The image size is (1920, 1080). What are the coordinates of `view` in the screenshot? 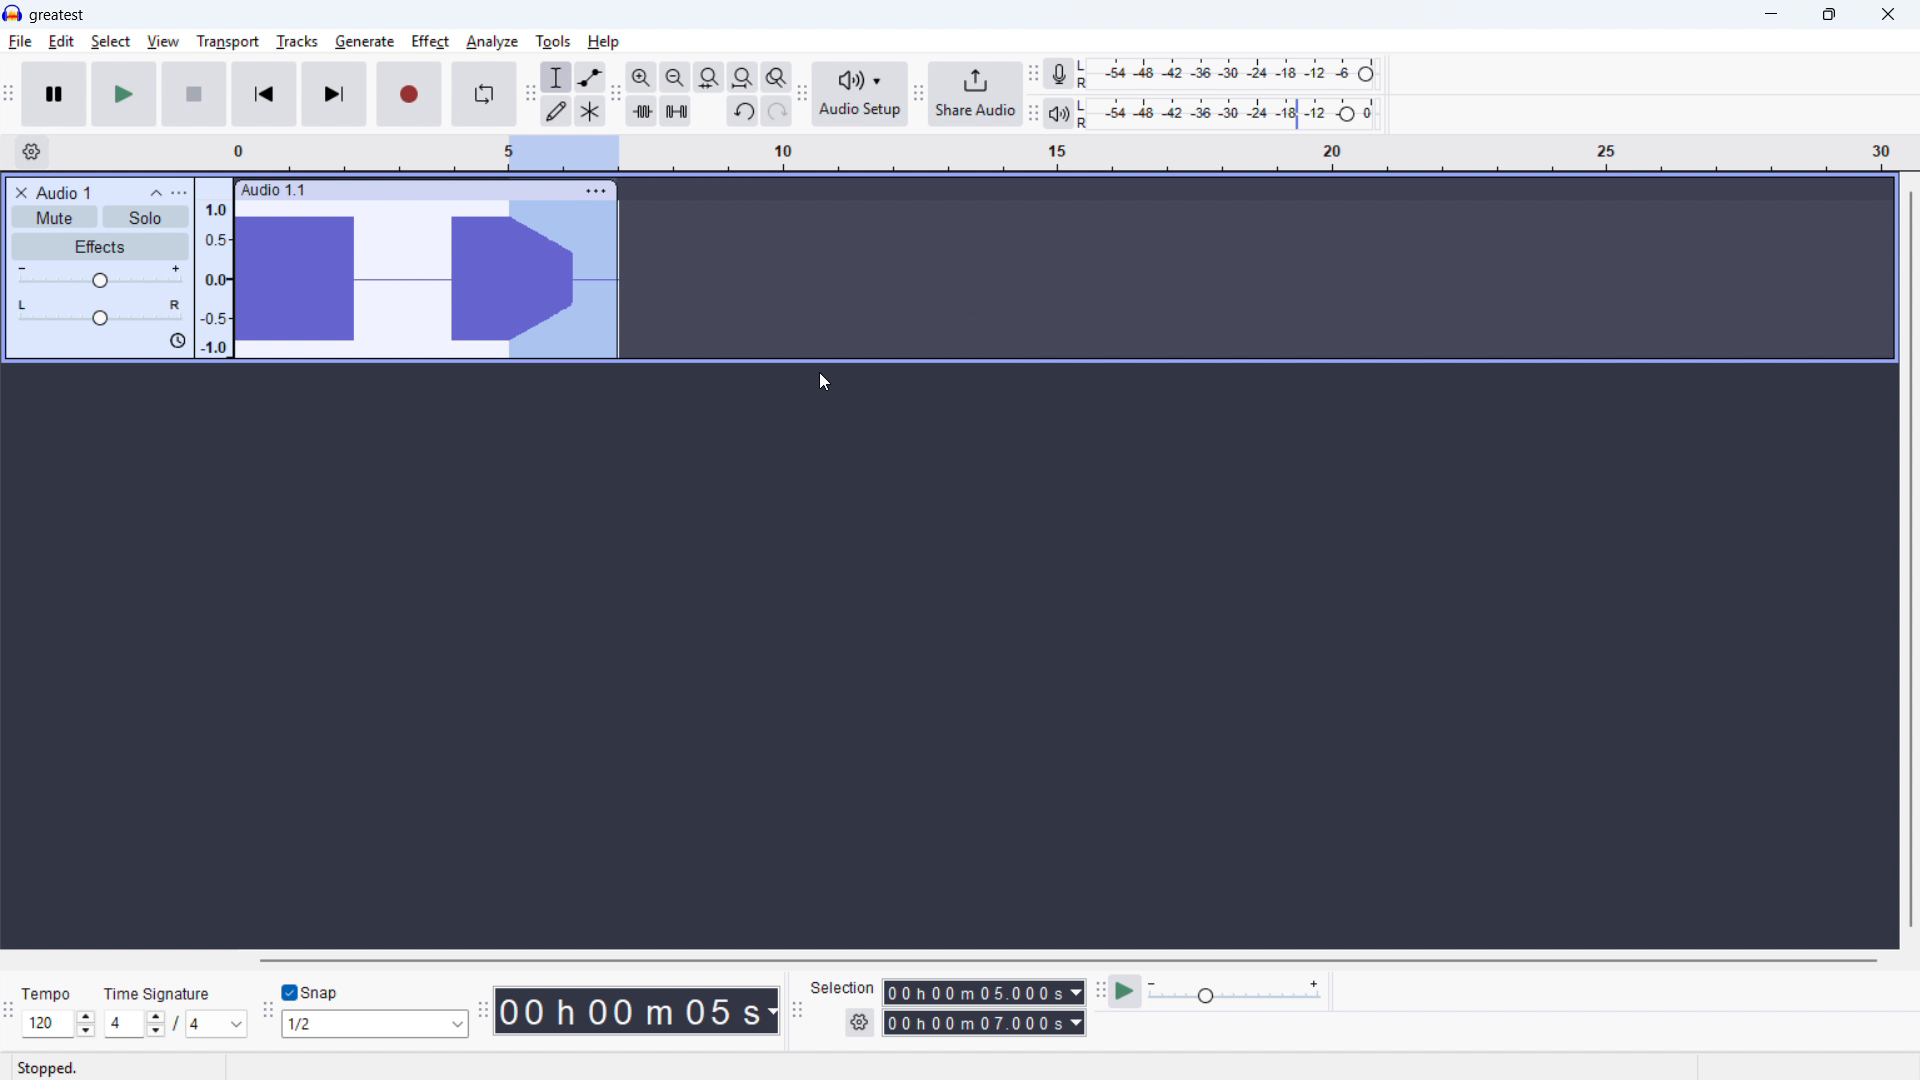 It's located at (164, 43).